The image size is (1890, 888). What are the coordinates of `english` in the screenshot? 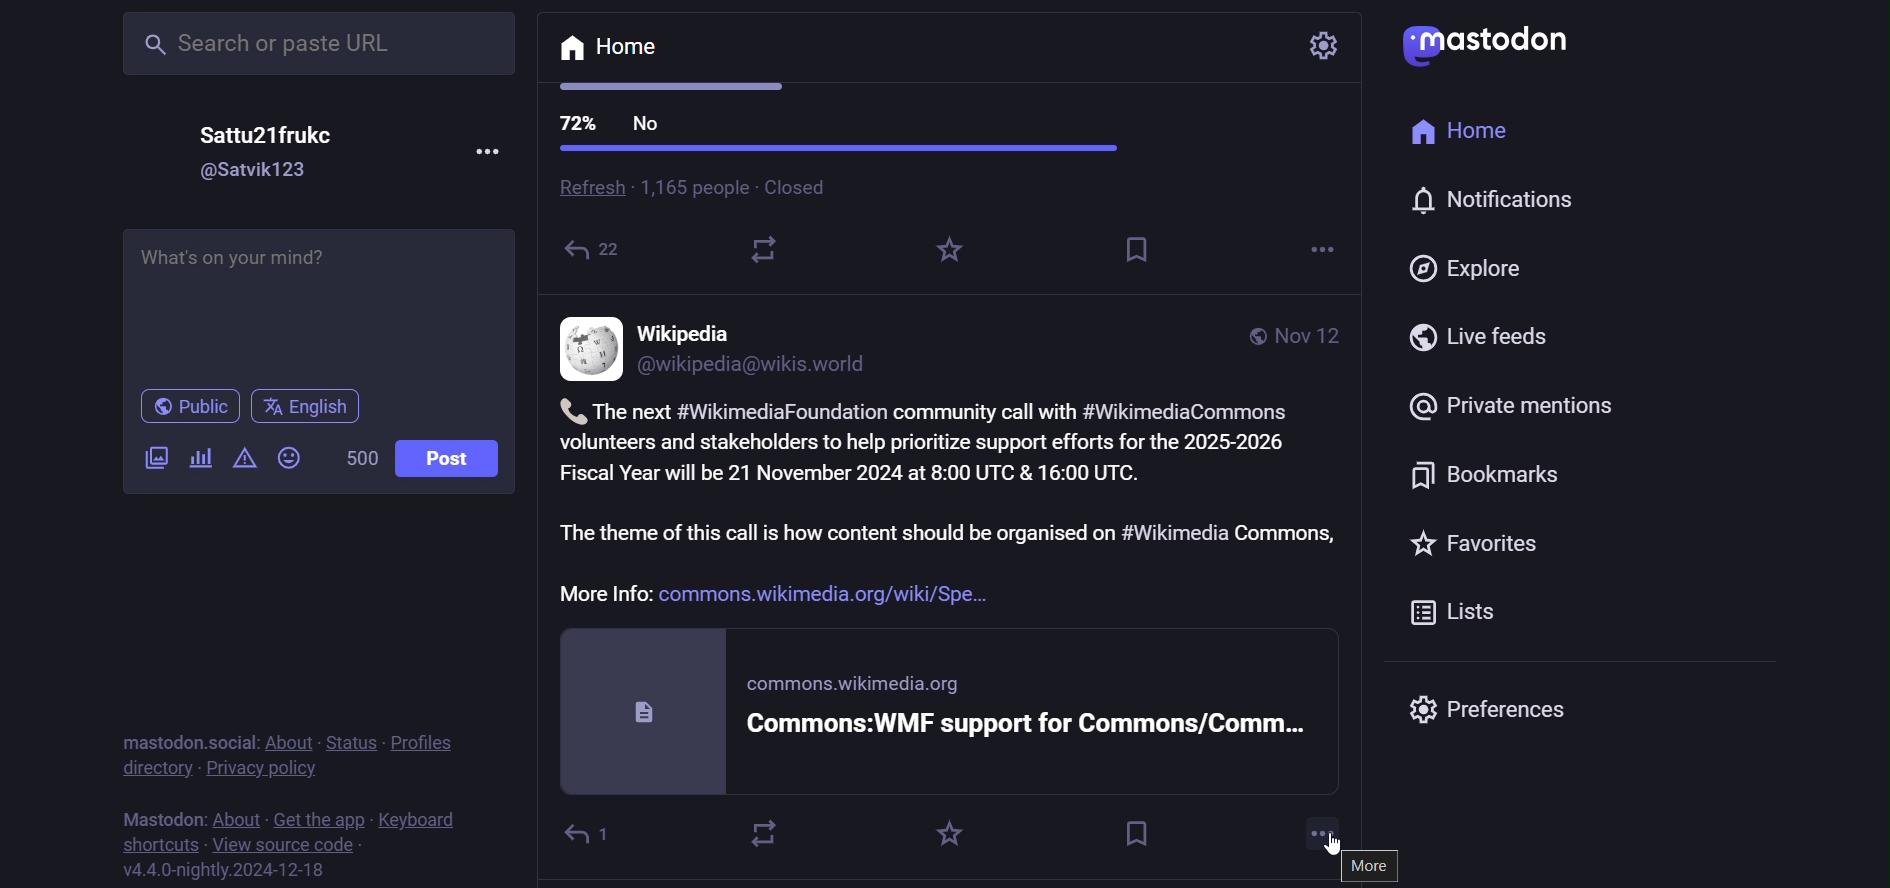 It's located at (306, 406).